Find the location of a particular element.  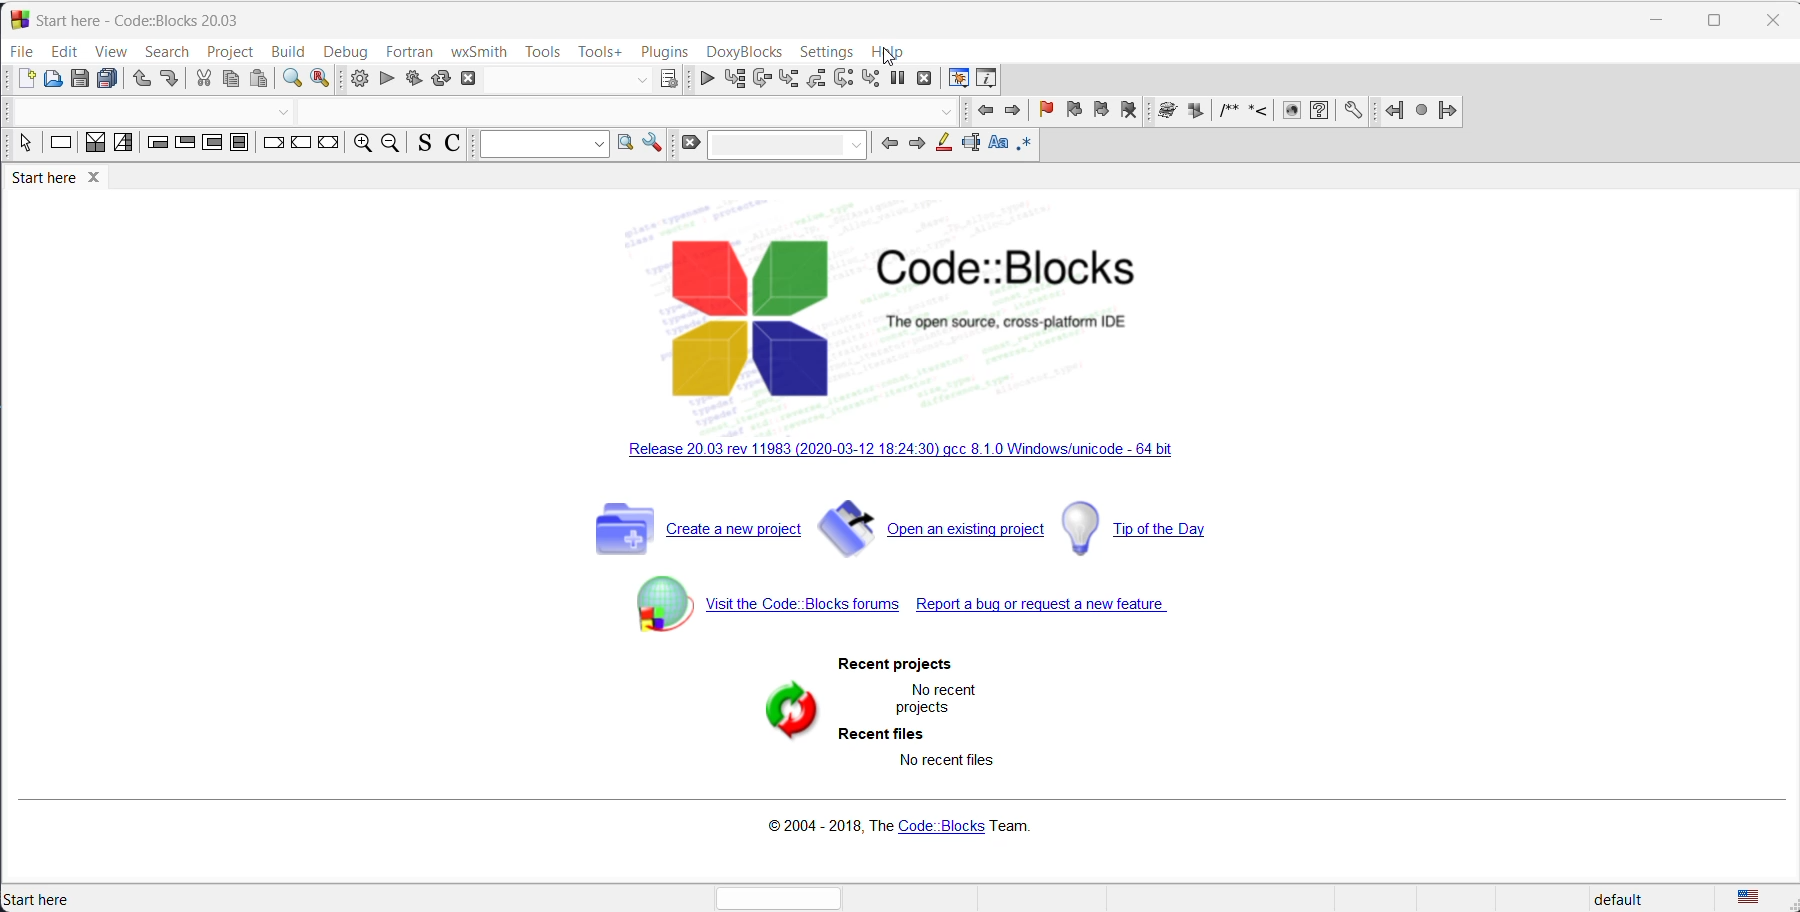

counting loop is located at coordinates (211, 148).